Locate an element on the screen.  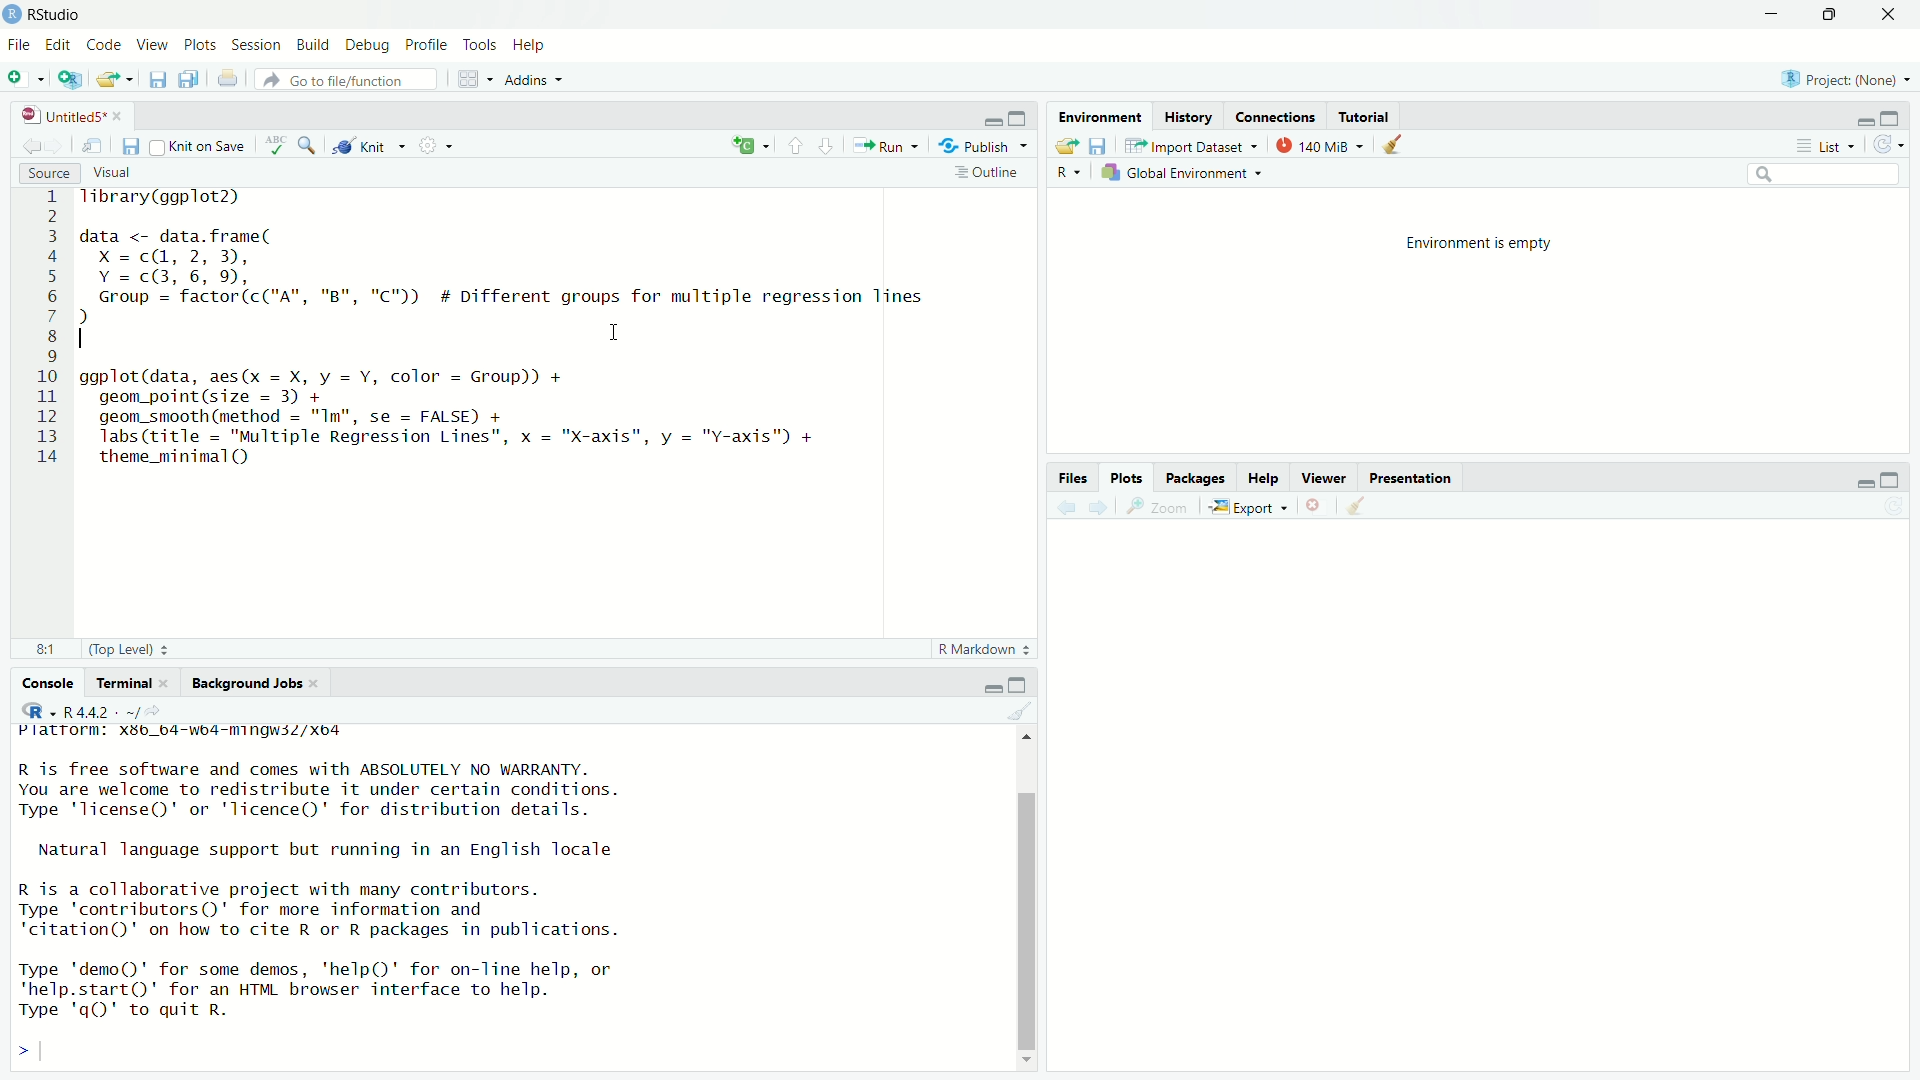
| UntitledS* « is located at coordinates (70, 114).